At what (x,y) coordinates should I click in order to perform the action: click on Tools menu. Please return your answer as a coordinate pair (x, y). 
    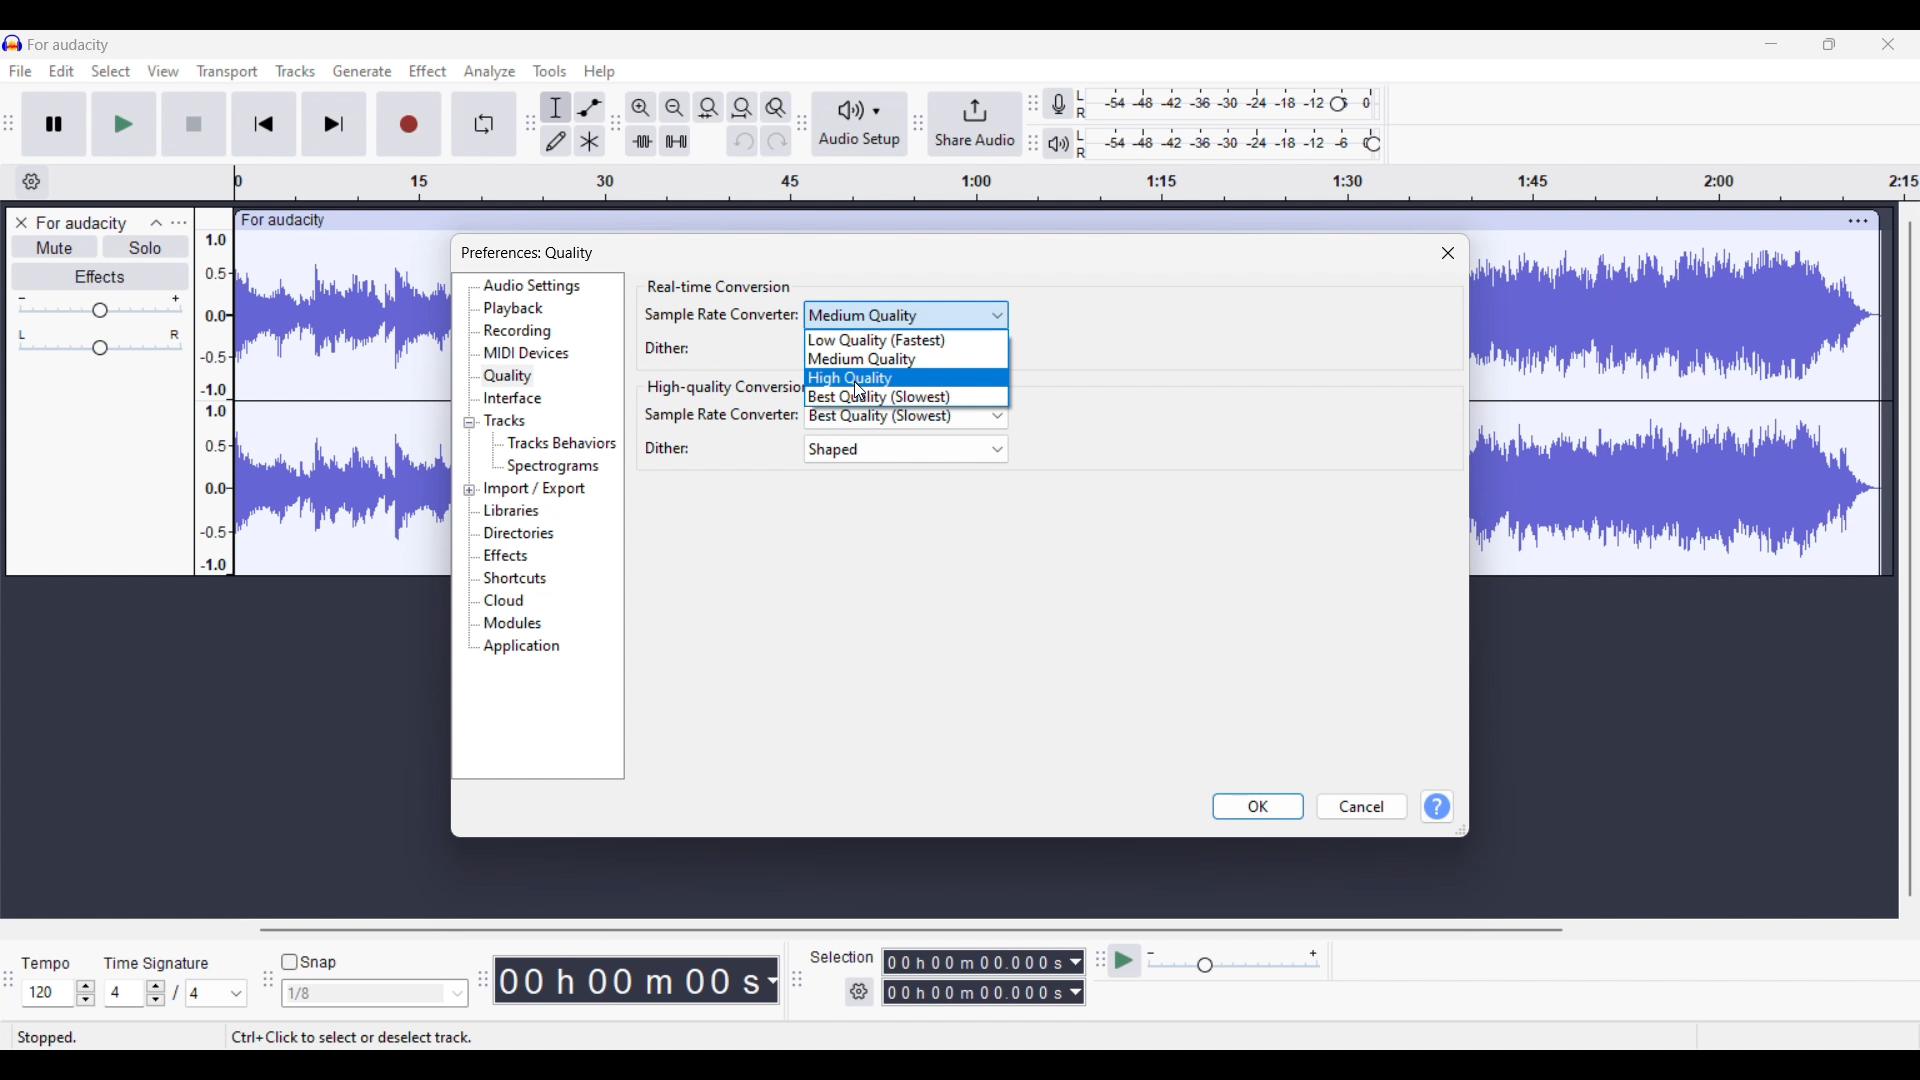
    Looking at the image, I should click on (549, 71).